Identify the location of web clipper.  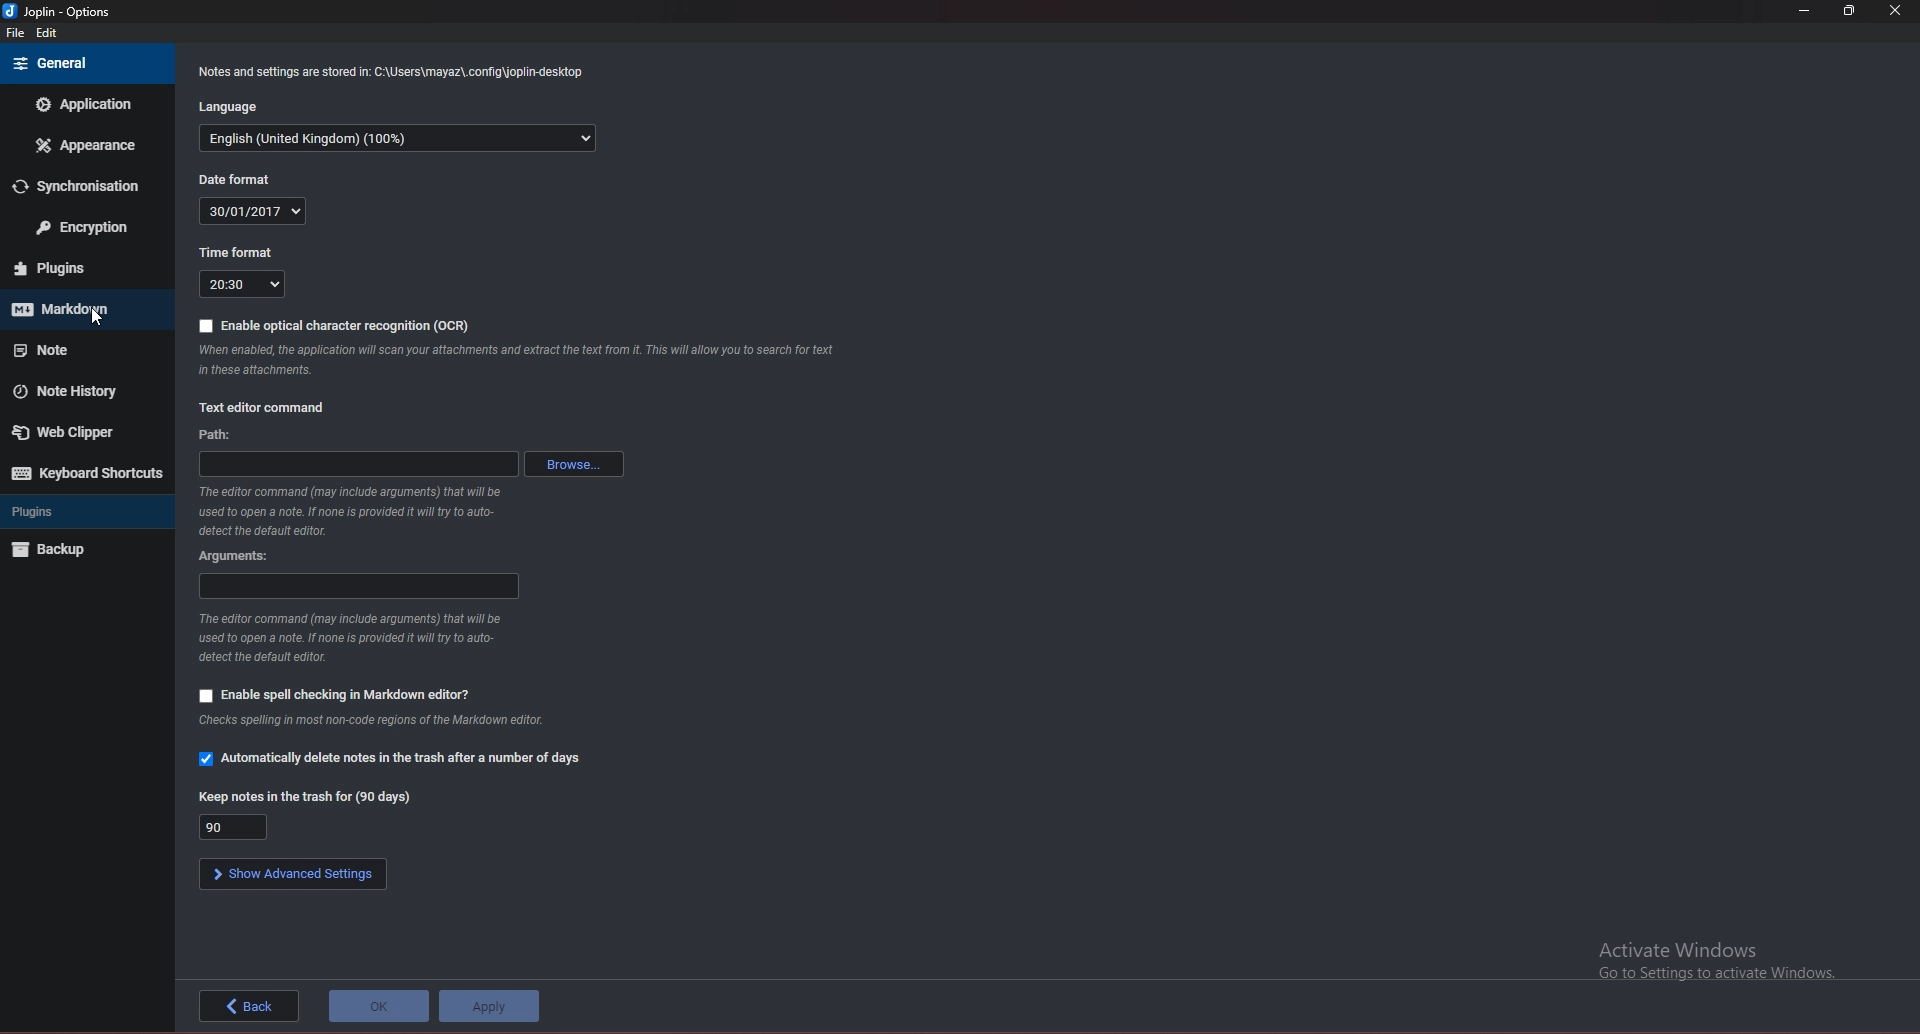
(78, 431).